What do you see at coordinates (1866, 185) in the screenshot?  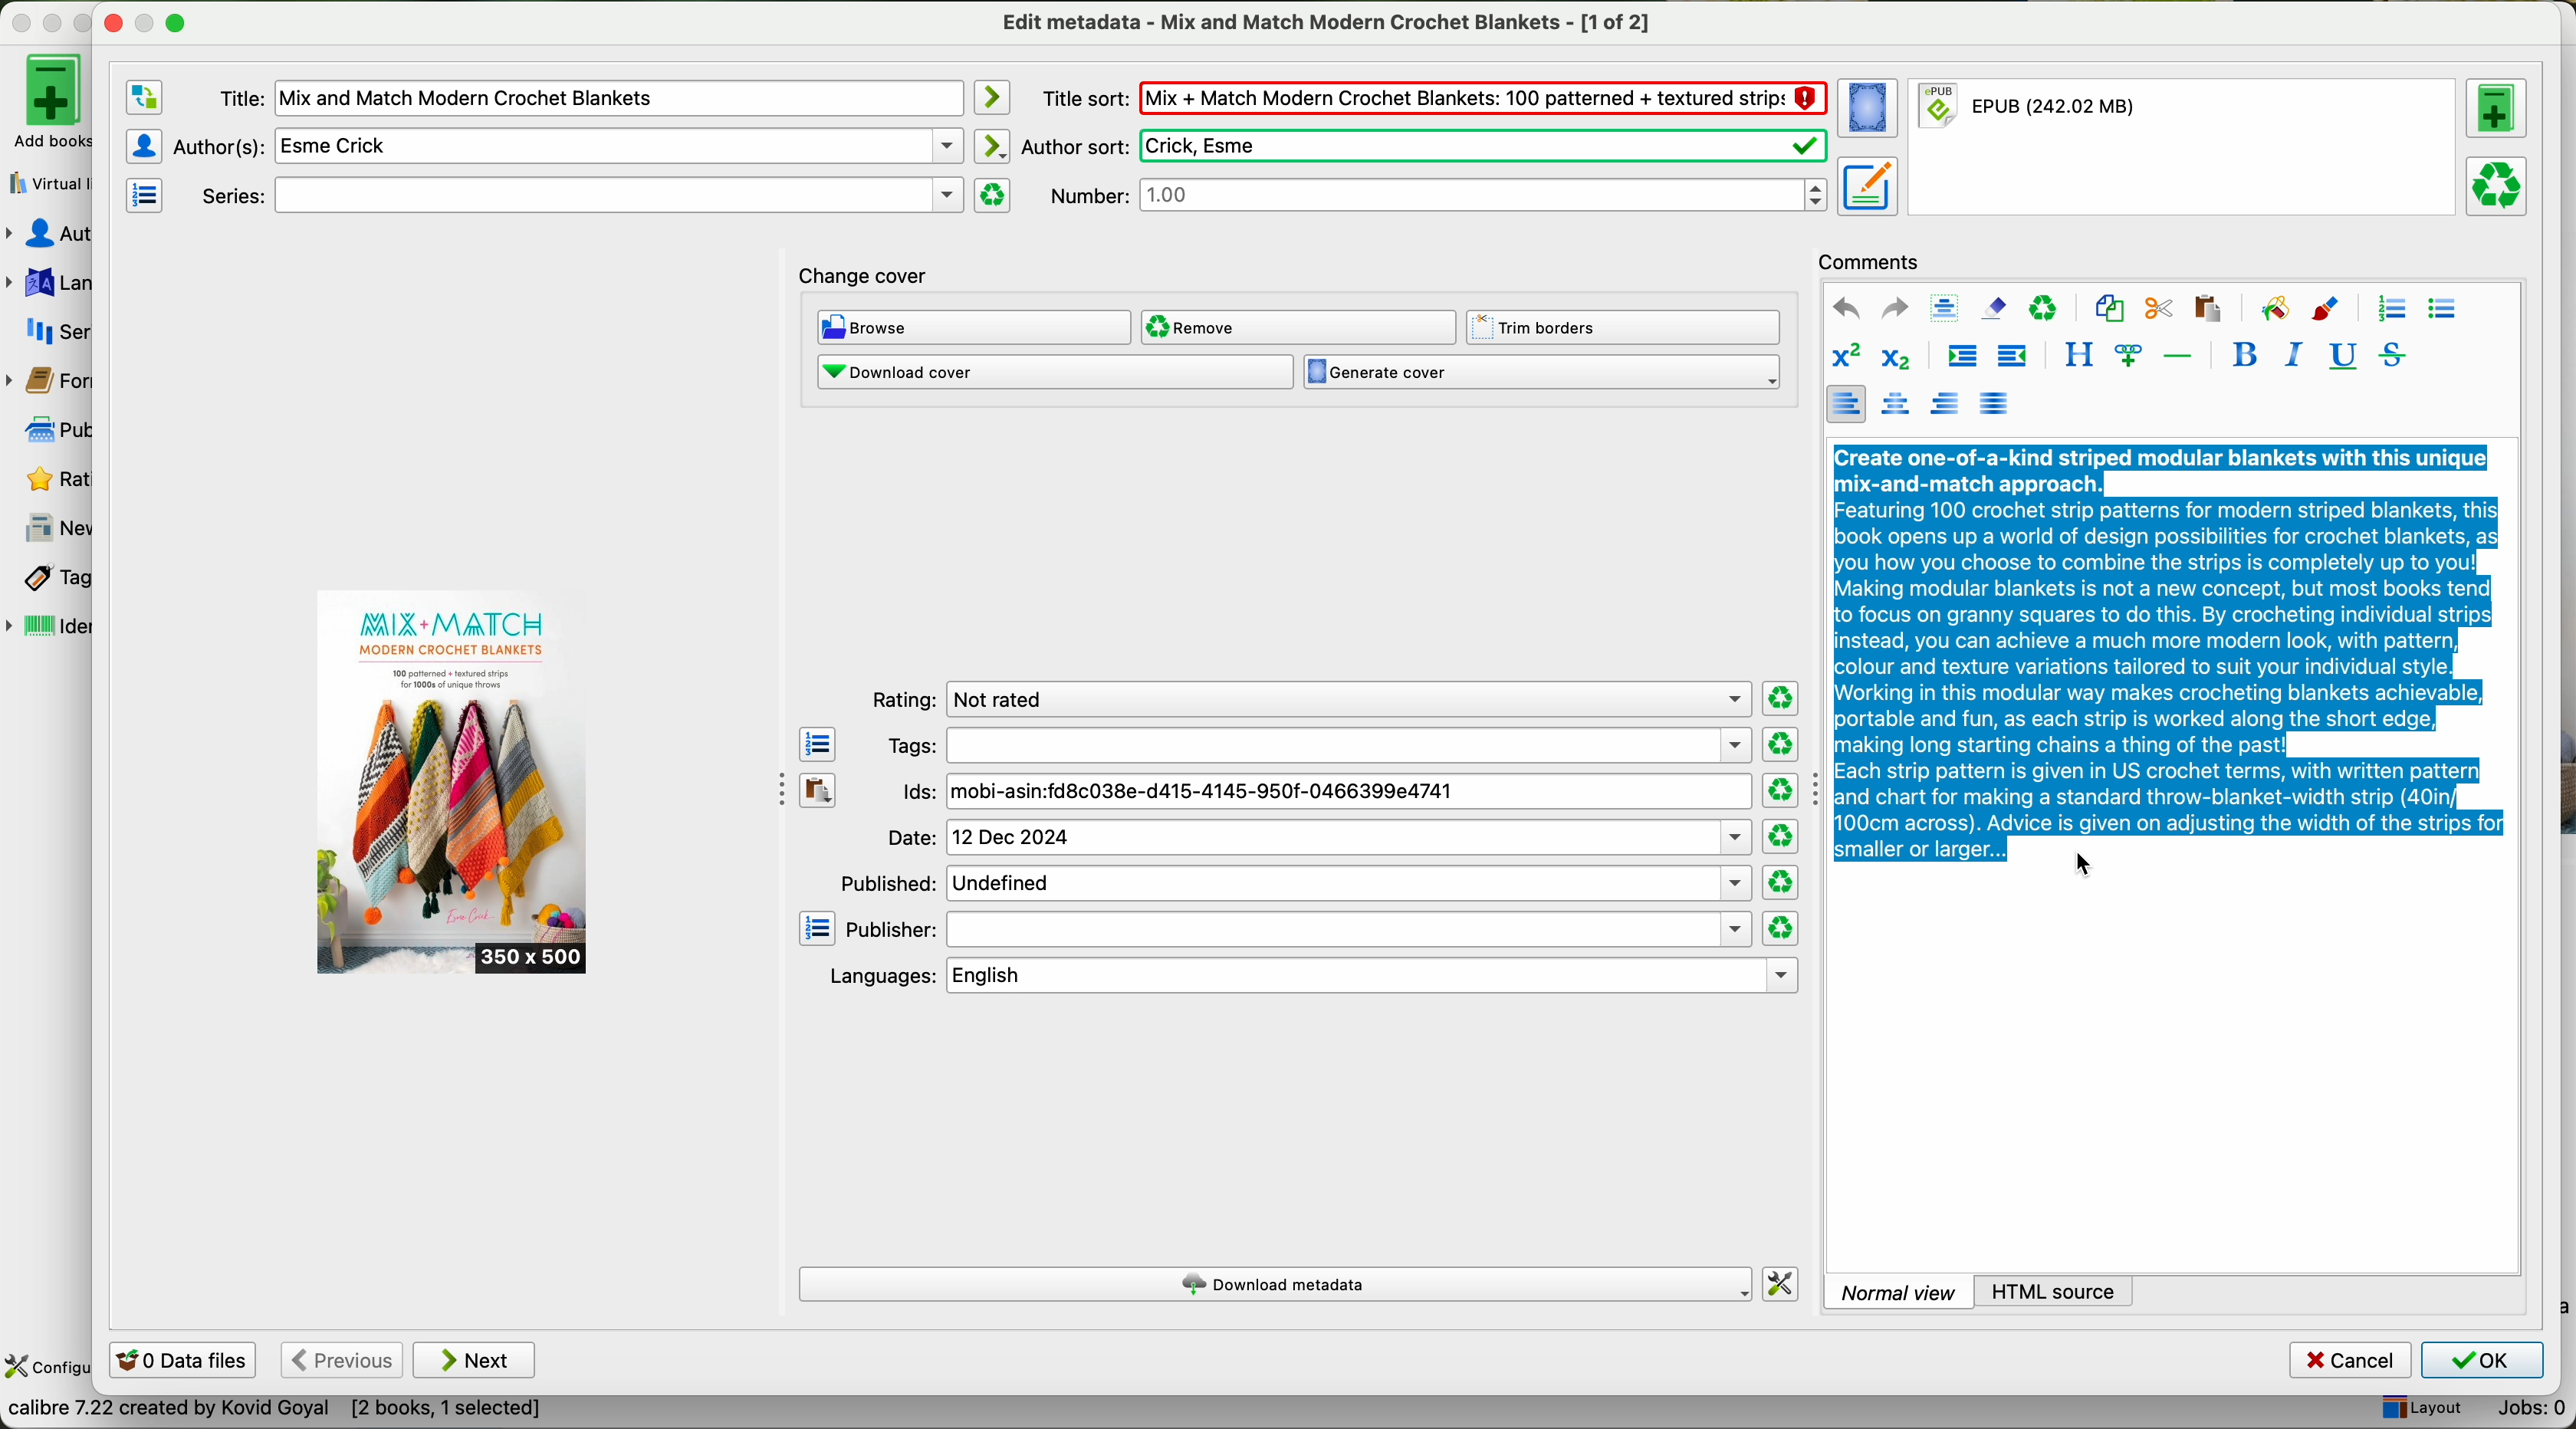 I see `set metadata for the book` at bounding box center [1866, 185].